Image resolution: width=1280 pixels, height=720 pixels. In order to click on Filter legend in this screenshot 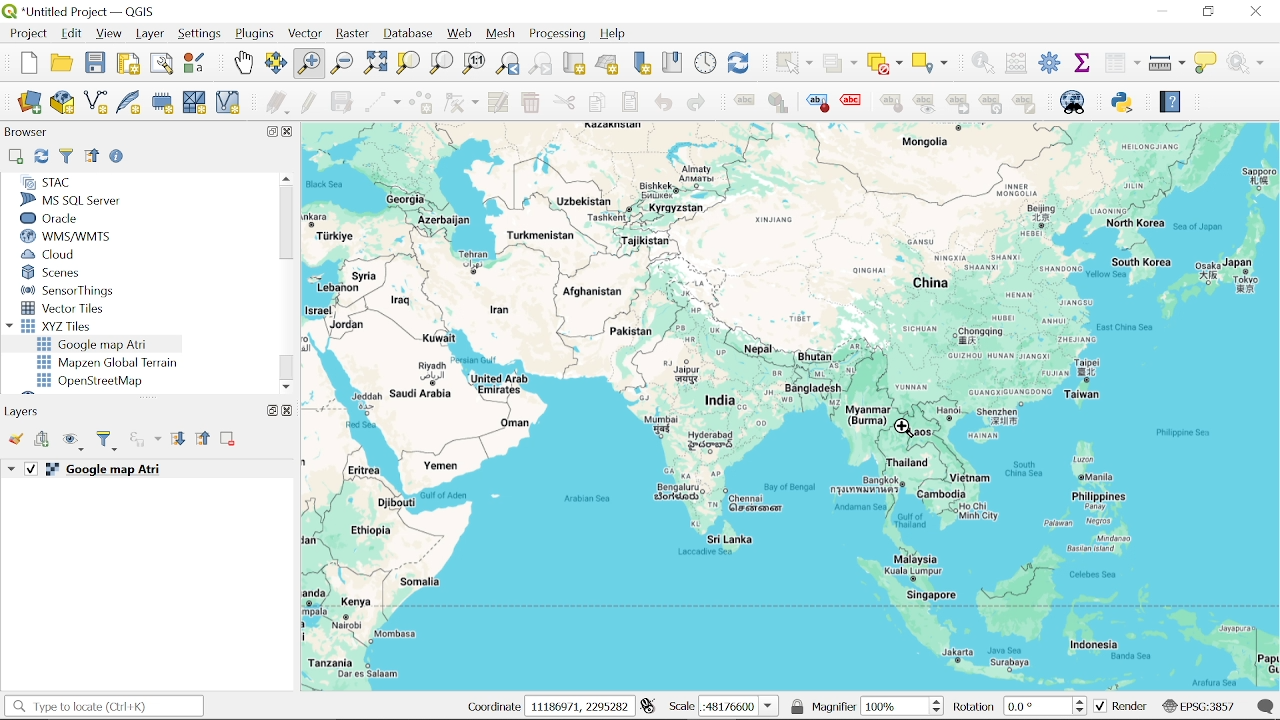, I will do `click(108, 441)`.